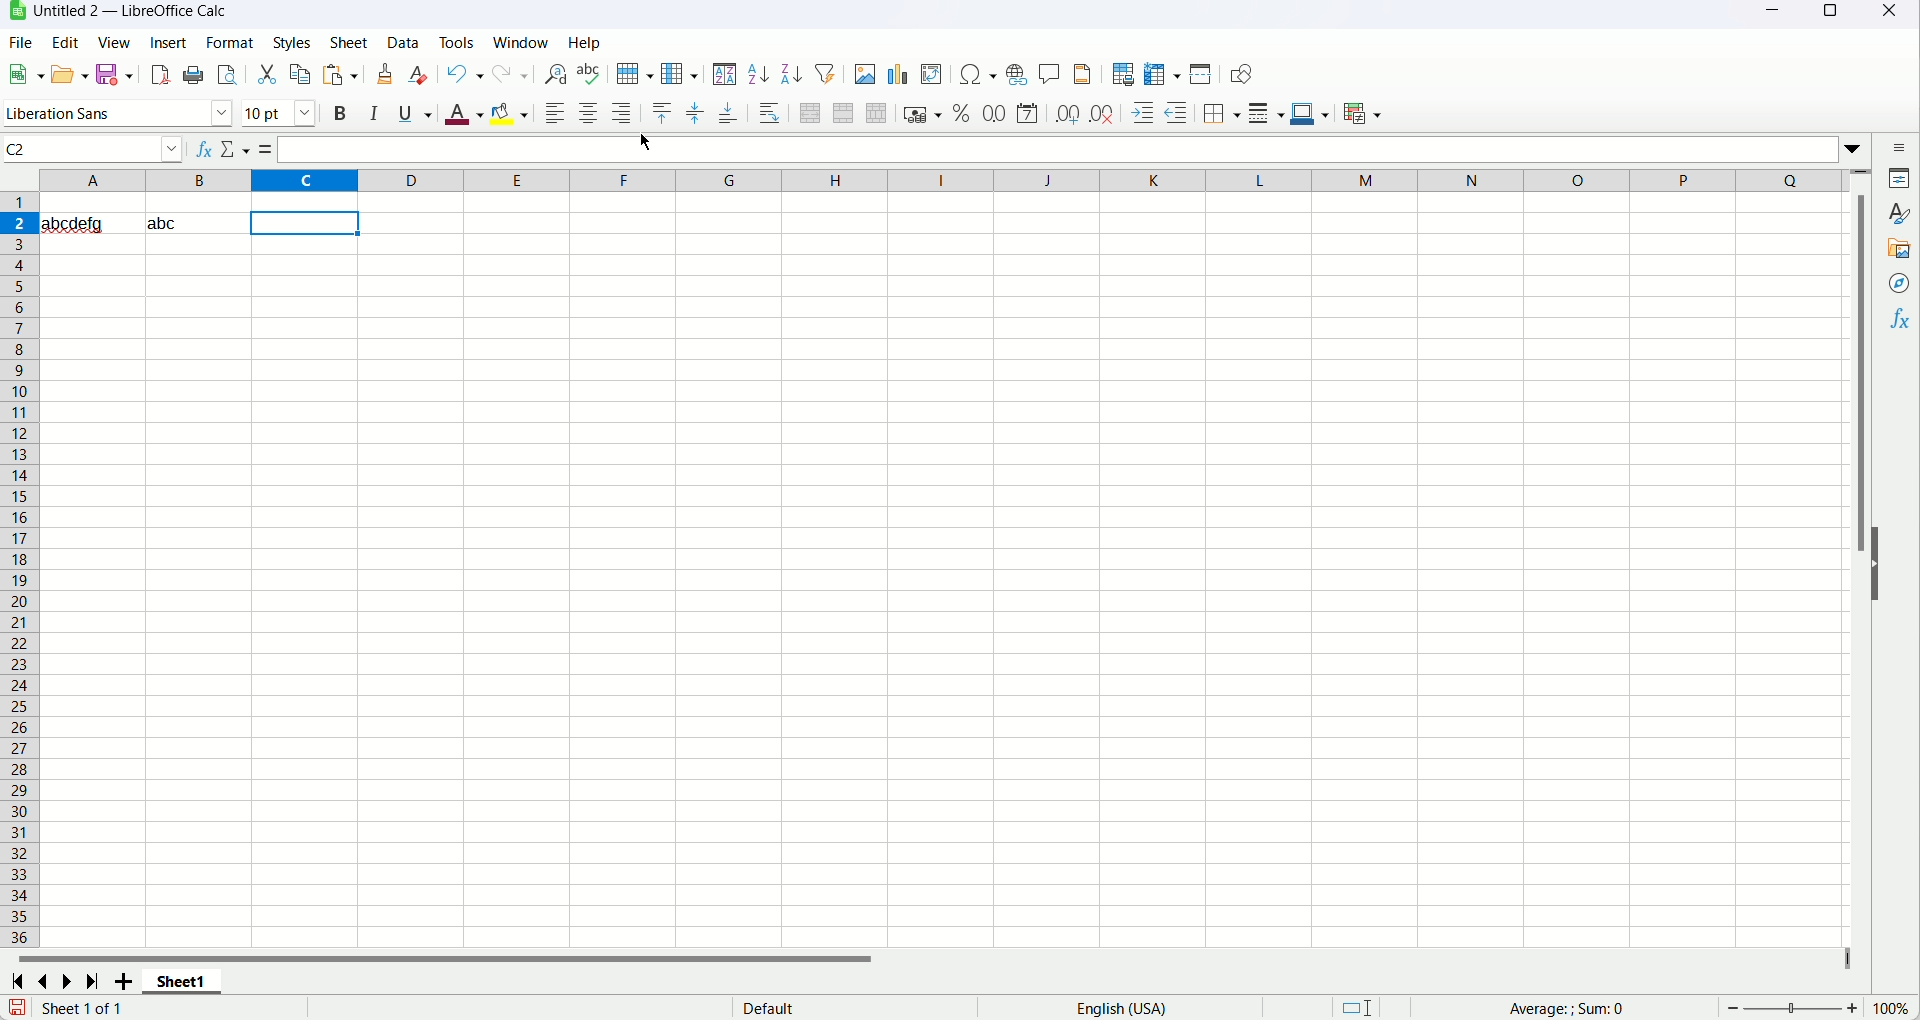 Image resolution: width=1920 pixels, height=1020 pixels. I want to click on edit, so click(67, 42).